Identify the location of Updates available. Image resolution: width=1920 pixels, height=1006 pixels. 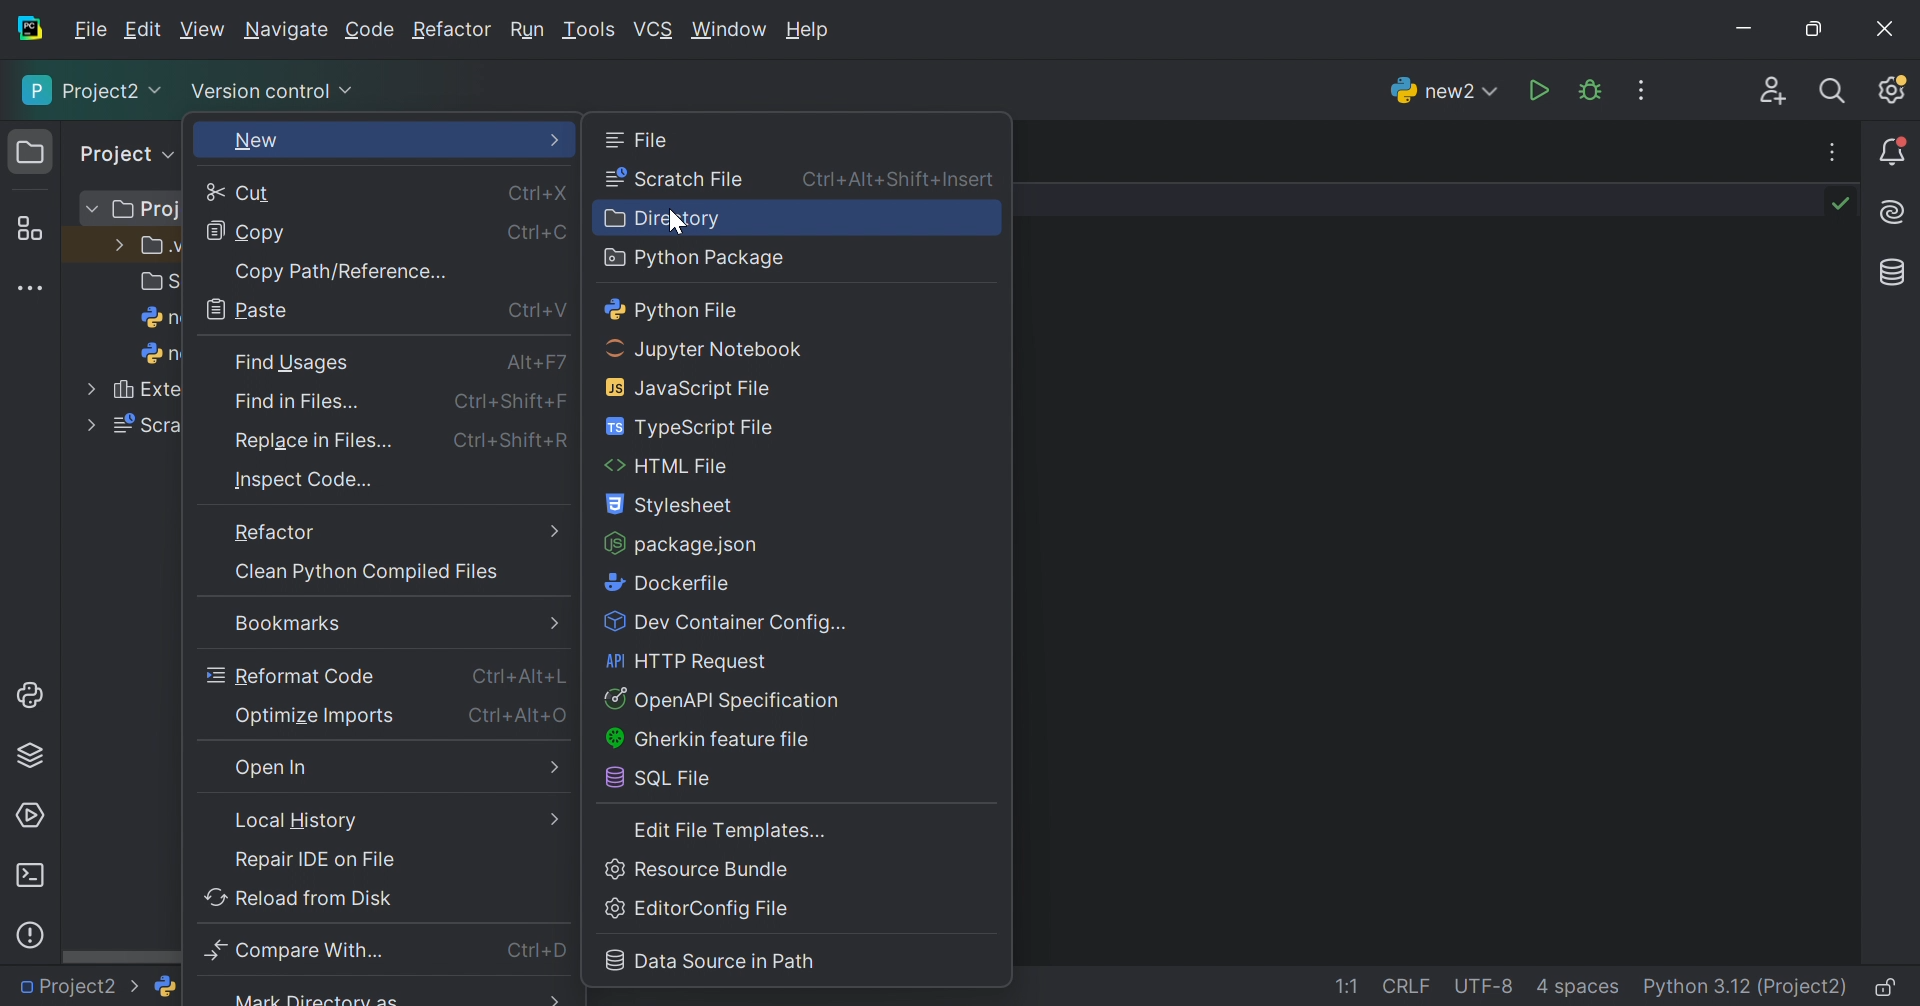
(1890, 91).